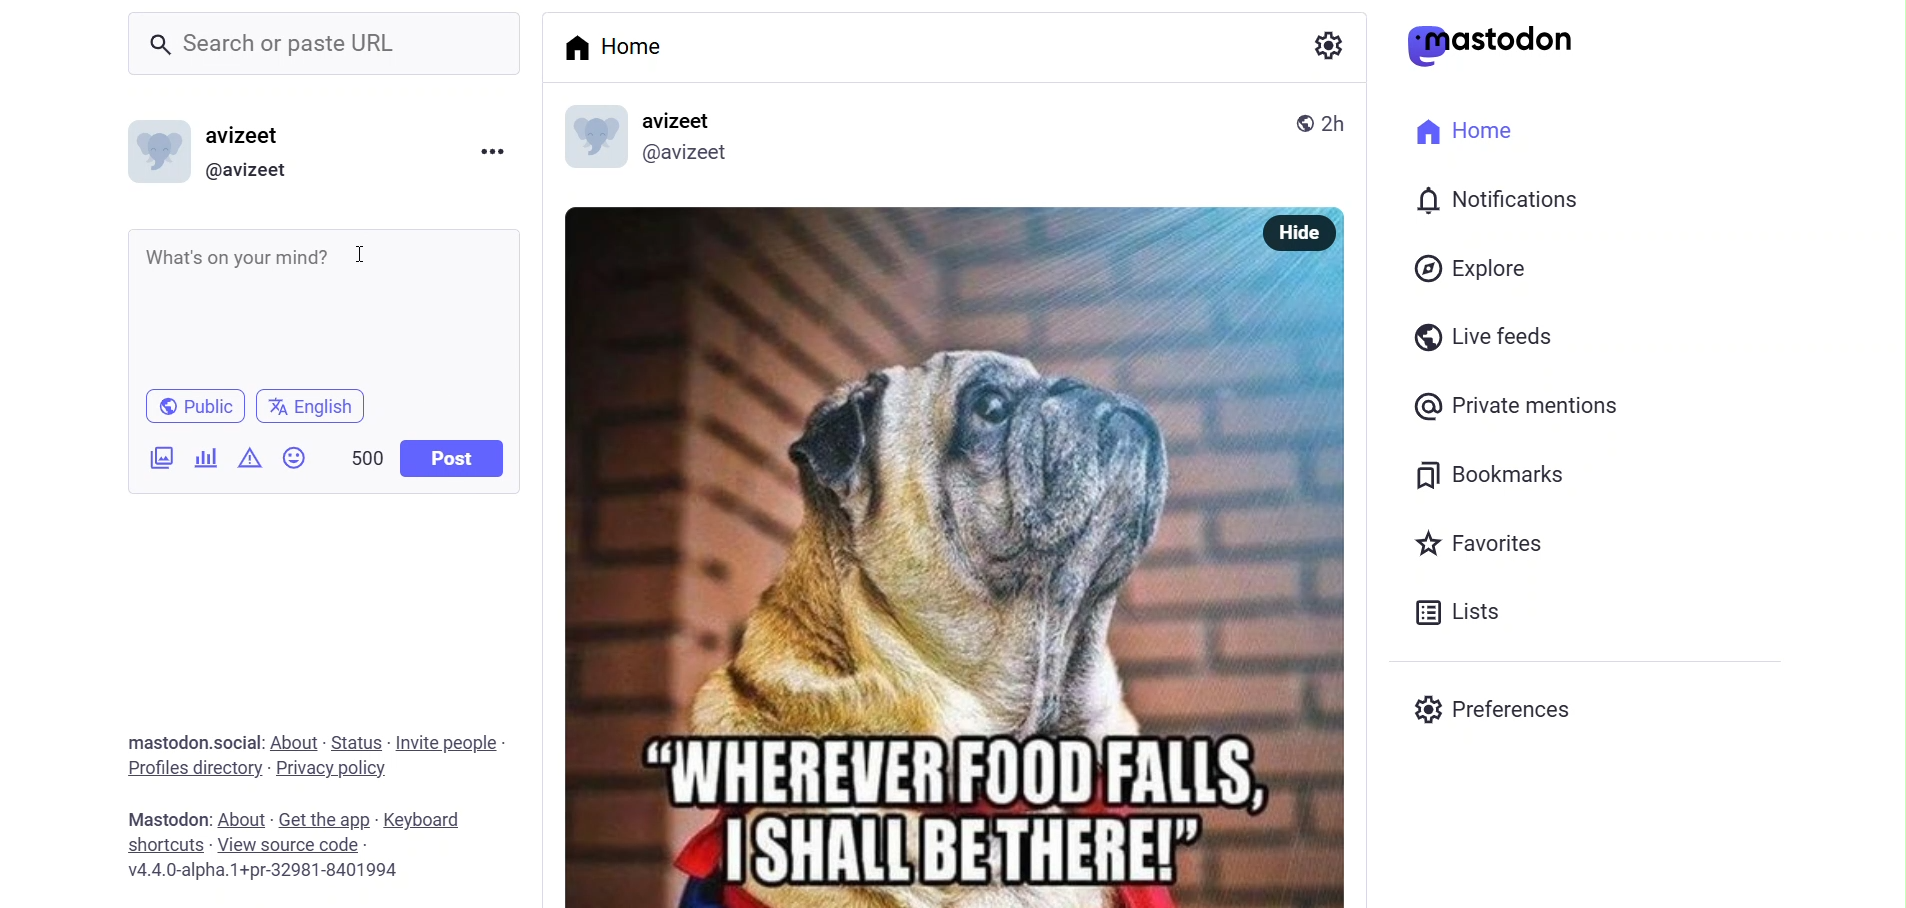 This screenshot has width=1906, height=908. I want to click on setting, so click(1328, 44).